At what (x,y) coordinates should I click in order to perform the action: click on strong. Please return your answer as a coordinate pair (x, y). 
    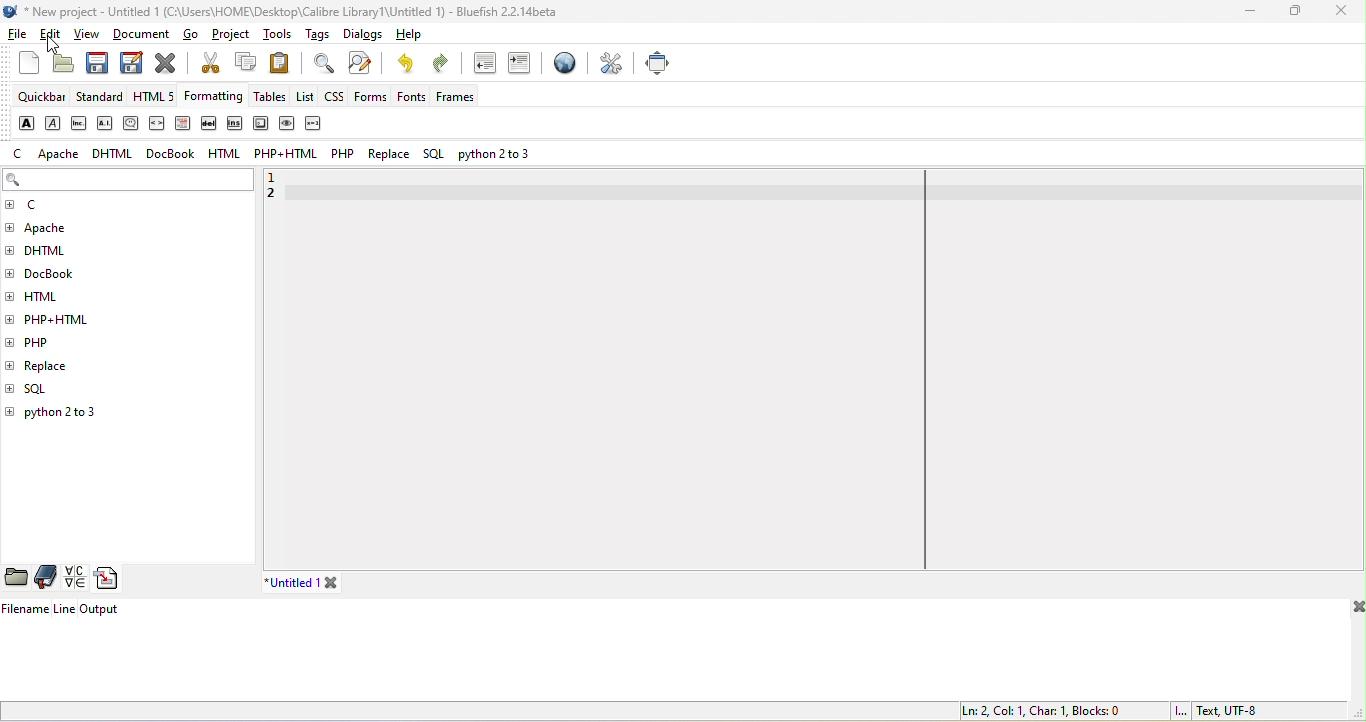
    Looking at the image, I should click on (24, 122).